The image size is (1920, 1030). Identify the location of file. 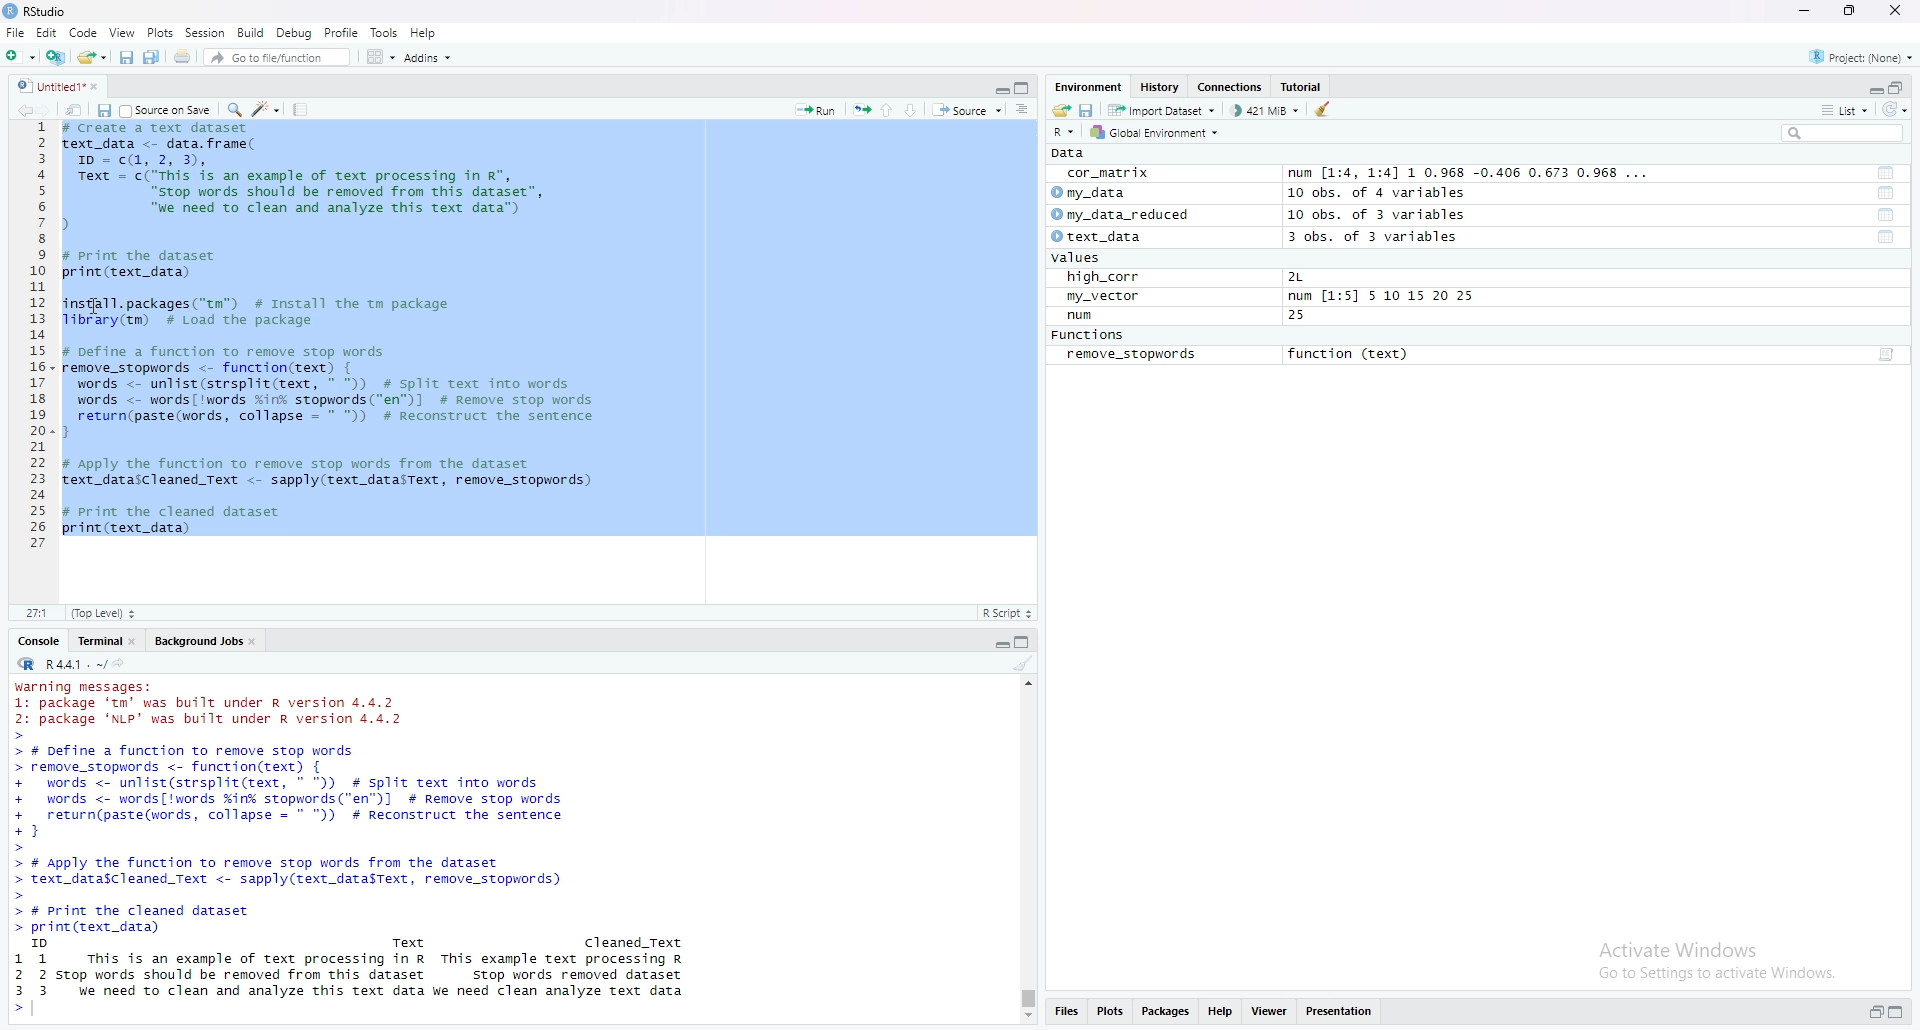
(14, 33).